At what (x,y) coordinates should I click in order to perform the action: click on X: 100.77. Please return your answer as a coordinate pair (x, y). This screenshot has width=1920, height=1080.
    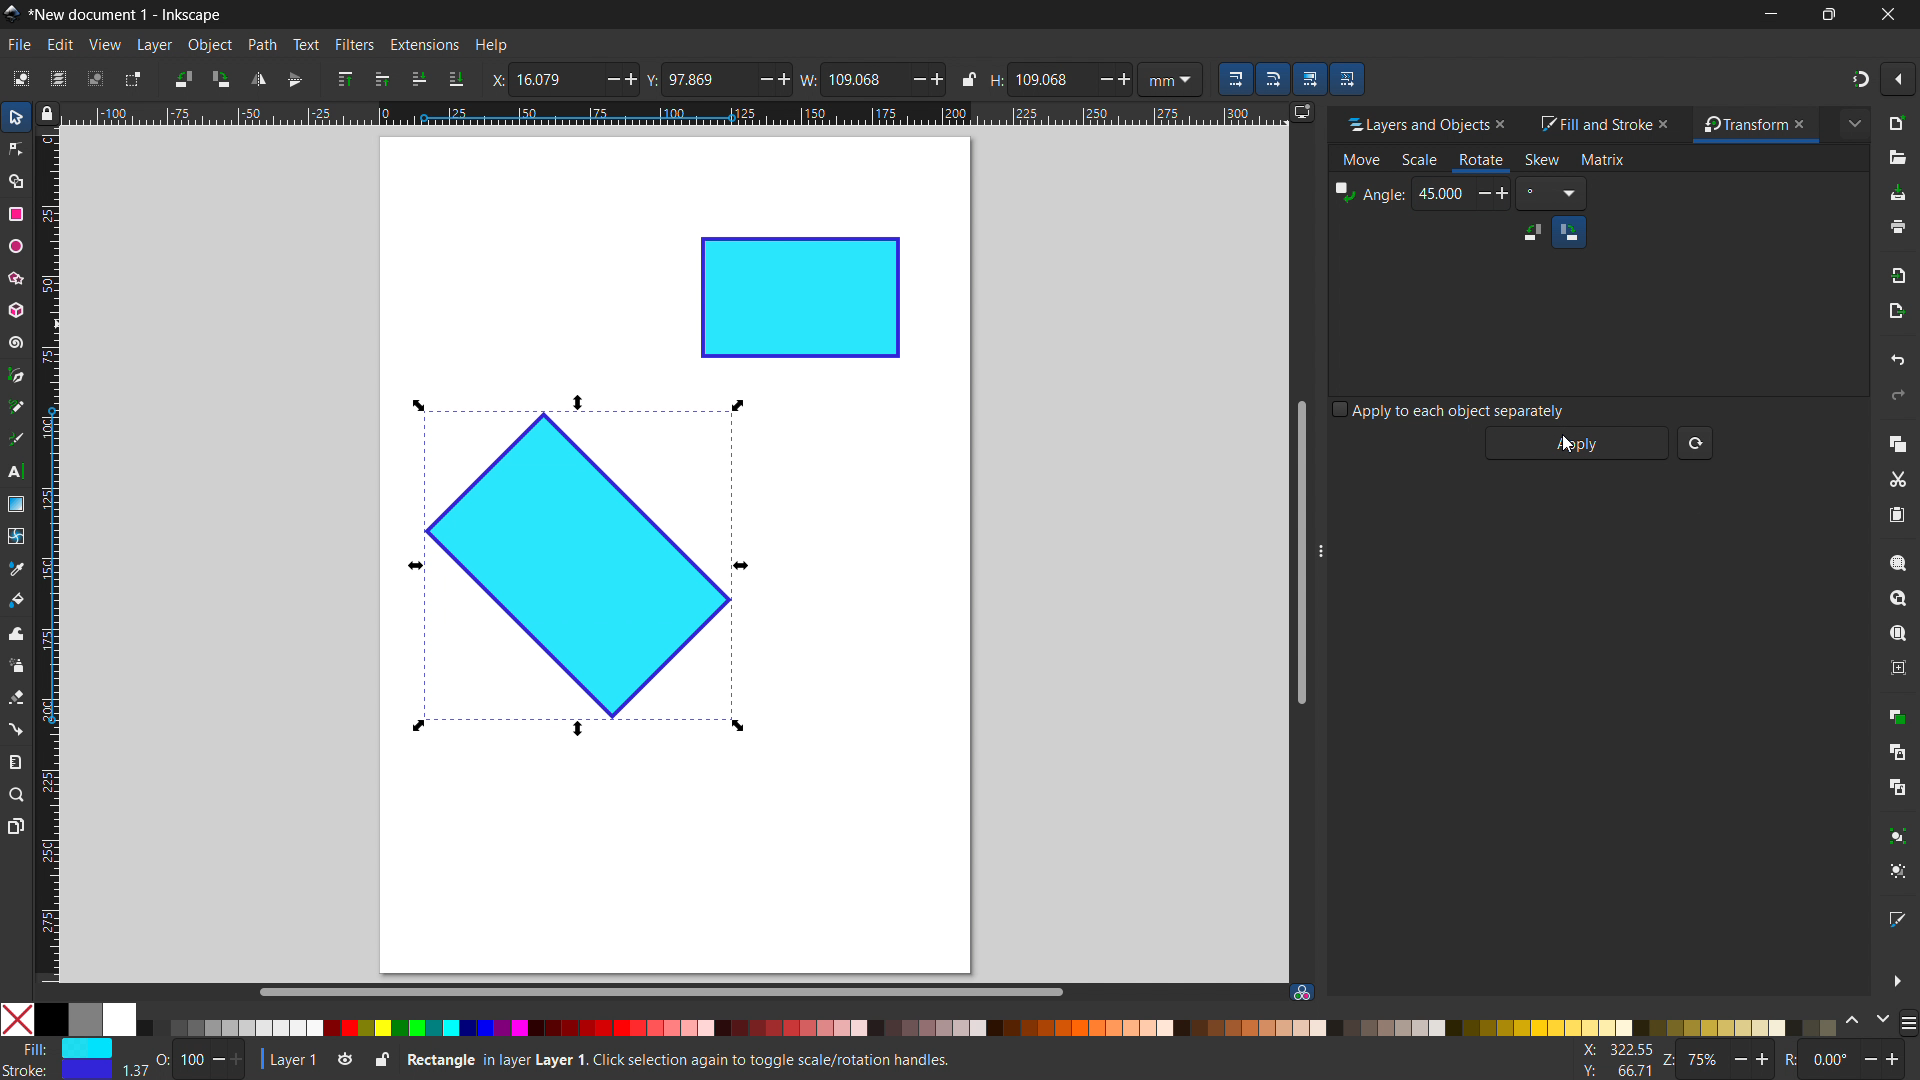
    Looking at the image, I should click on (1612, 1051).